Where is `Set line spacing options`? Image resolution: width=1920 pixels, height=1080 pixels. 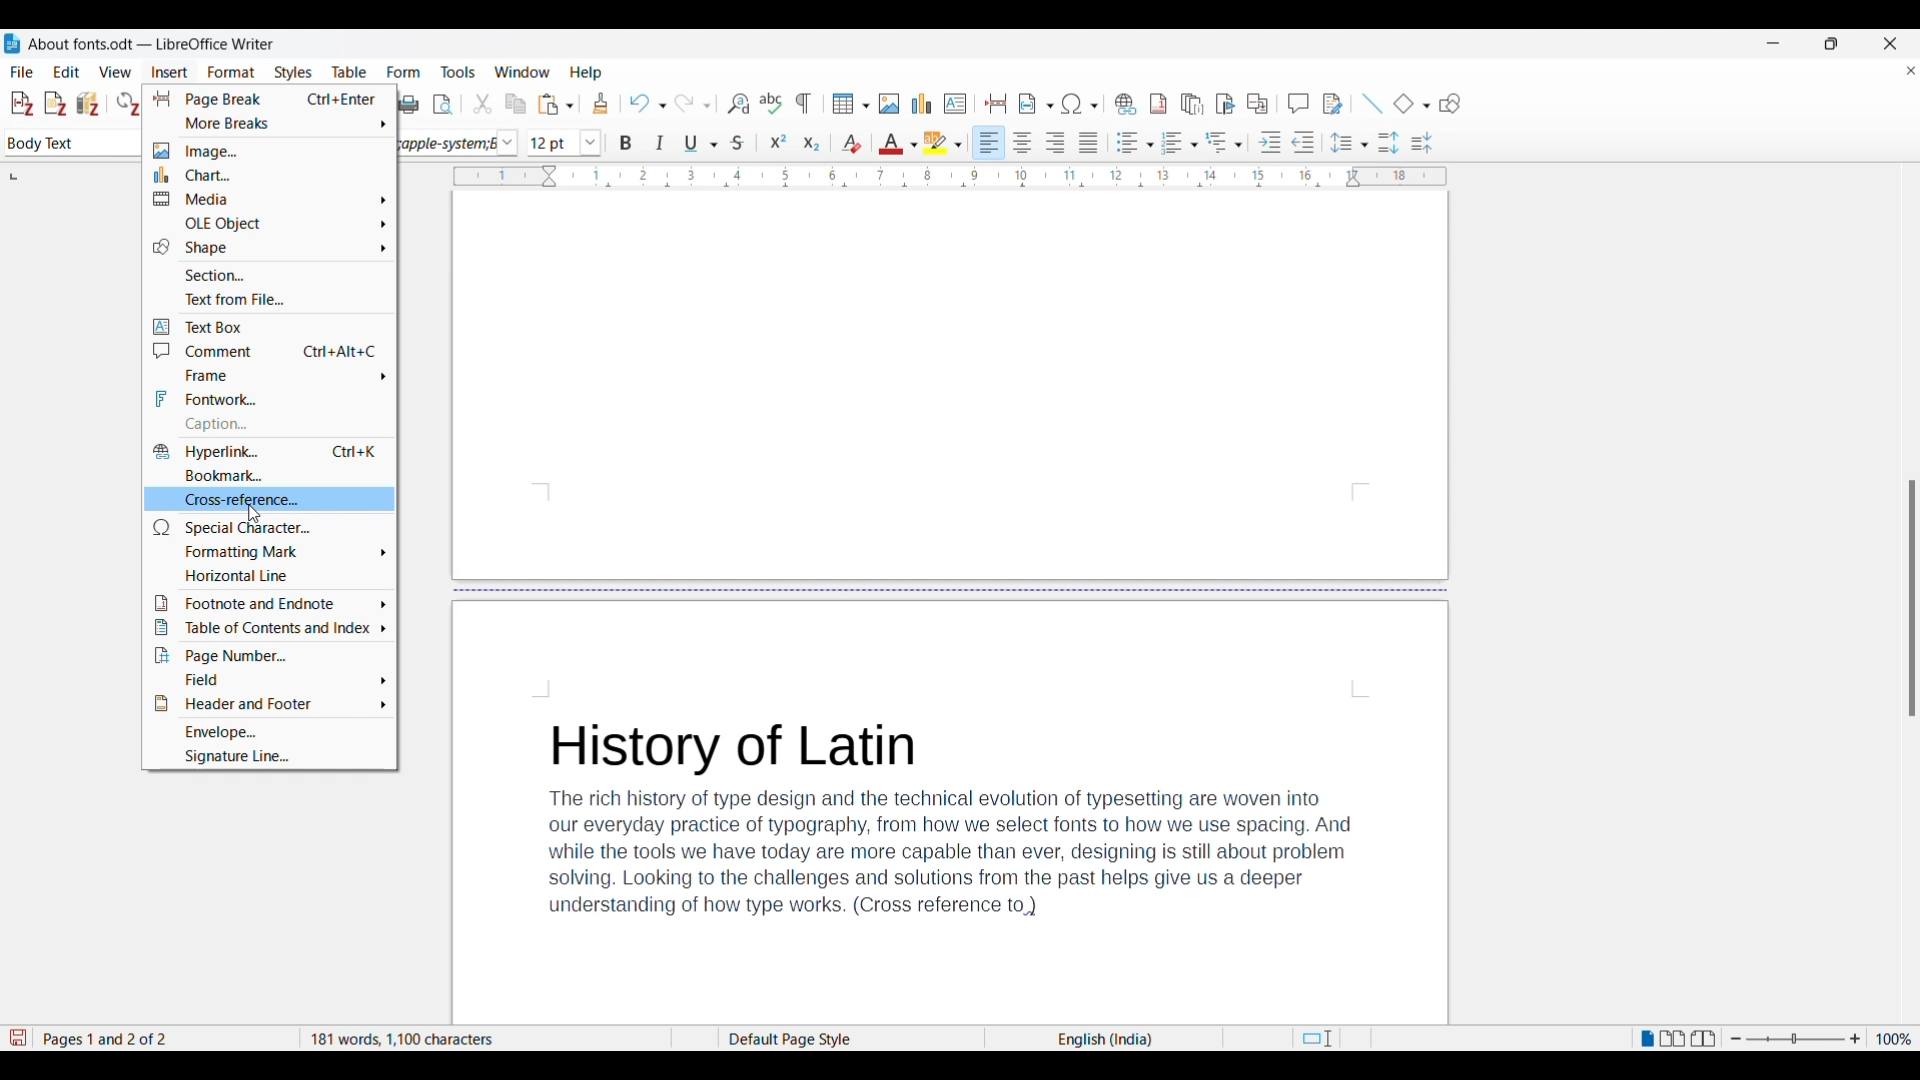
Set line spacing options is located at coordinates (1349, 143).